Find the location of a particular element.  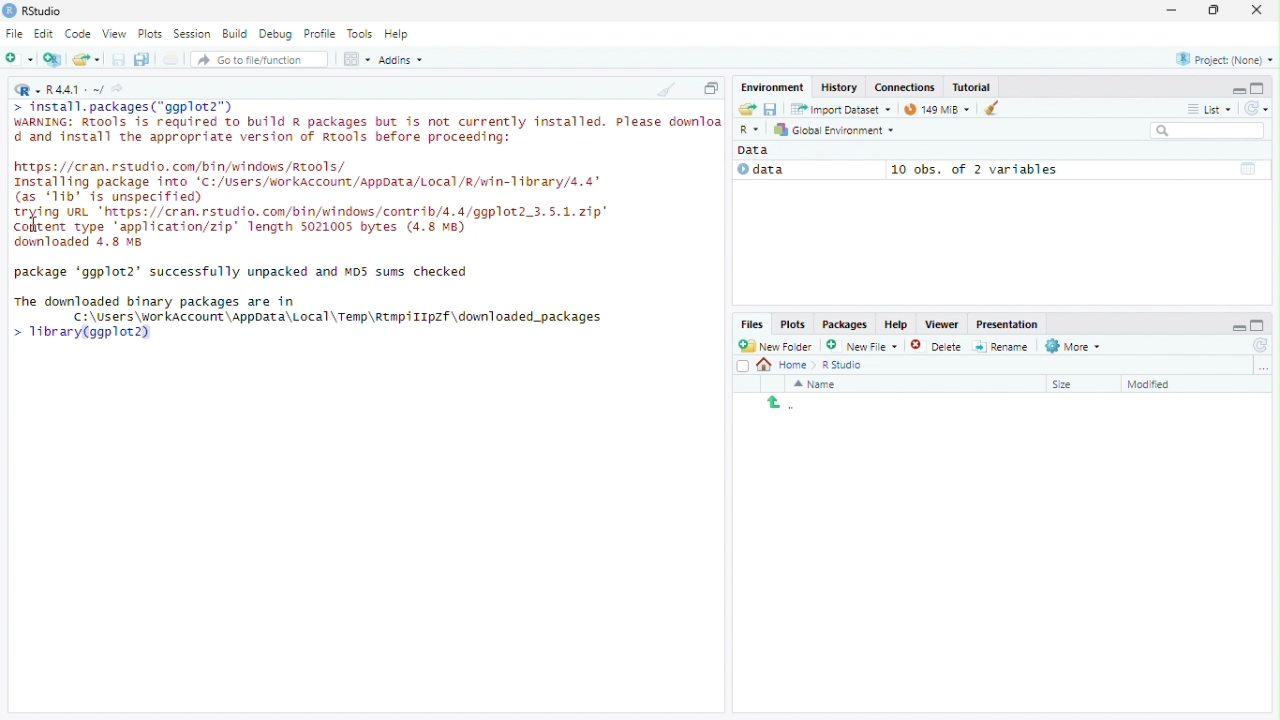

minimize is located at coordinates (1173, 11).